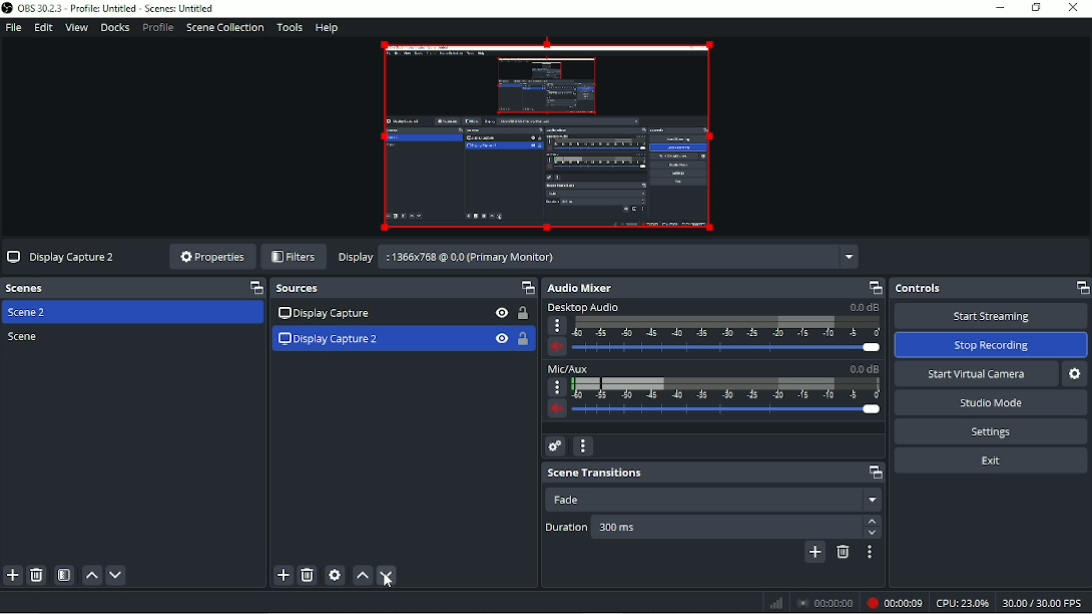 The image size is (1092, 614). What do you see at coordinates (501, 312) in the screenshot?
I see `Hide` at bounding box center [501, 312].